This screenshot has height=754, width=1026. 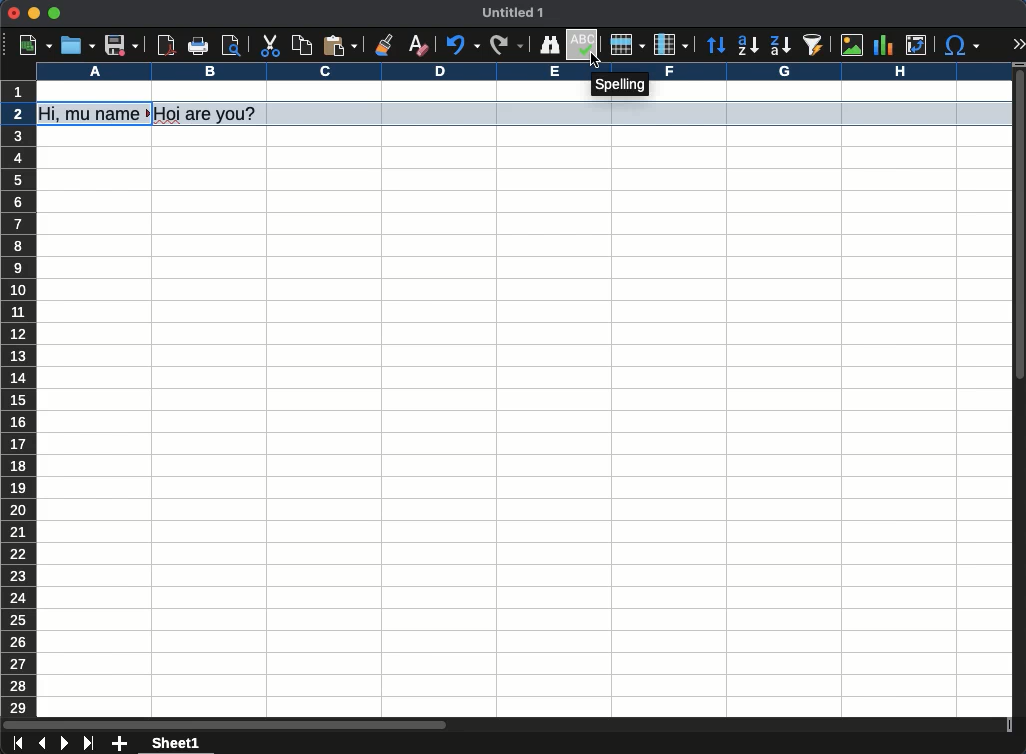 I want to click on redo, so click(x=507, y=46).